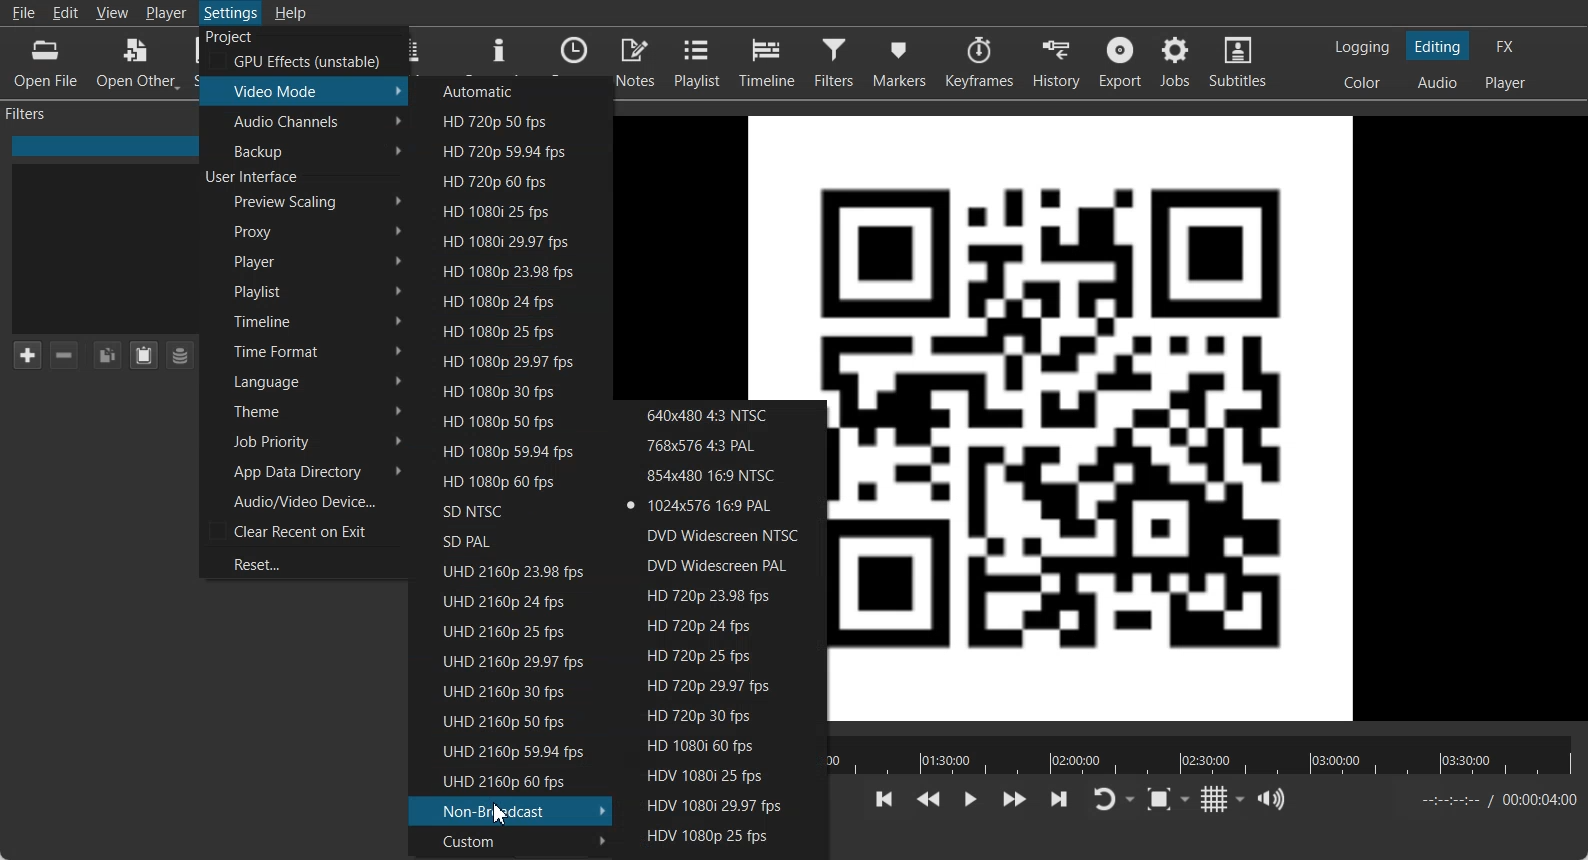  What do you see at coordinates (503, 570) in the screenshot?
I see `UHD 2160p 23.98 fps` at bounding box center [503, 570].